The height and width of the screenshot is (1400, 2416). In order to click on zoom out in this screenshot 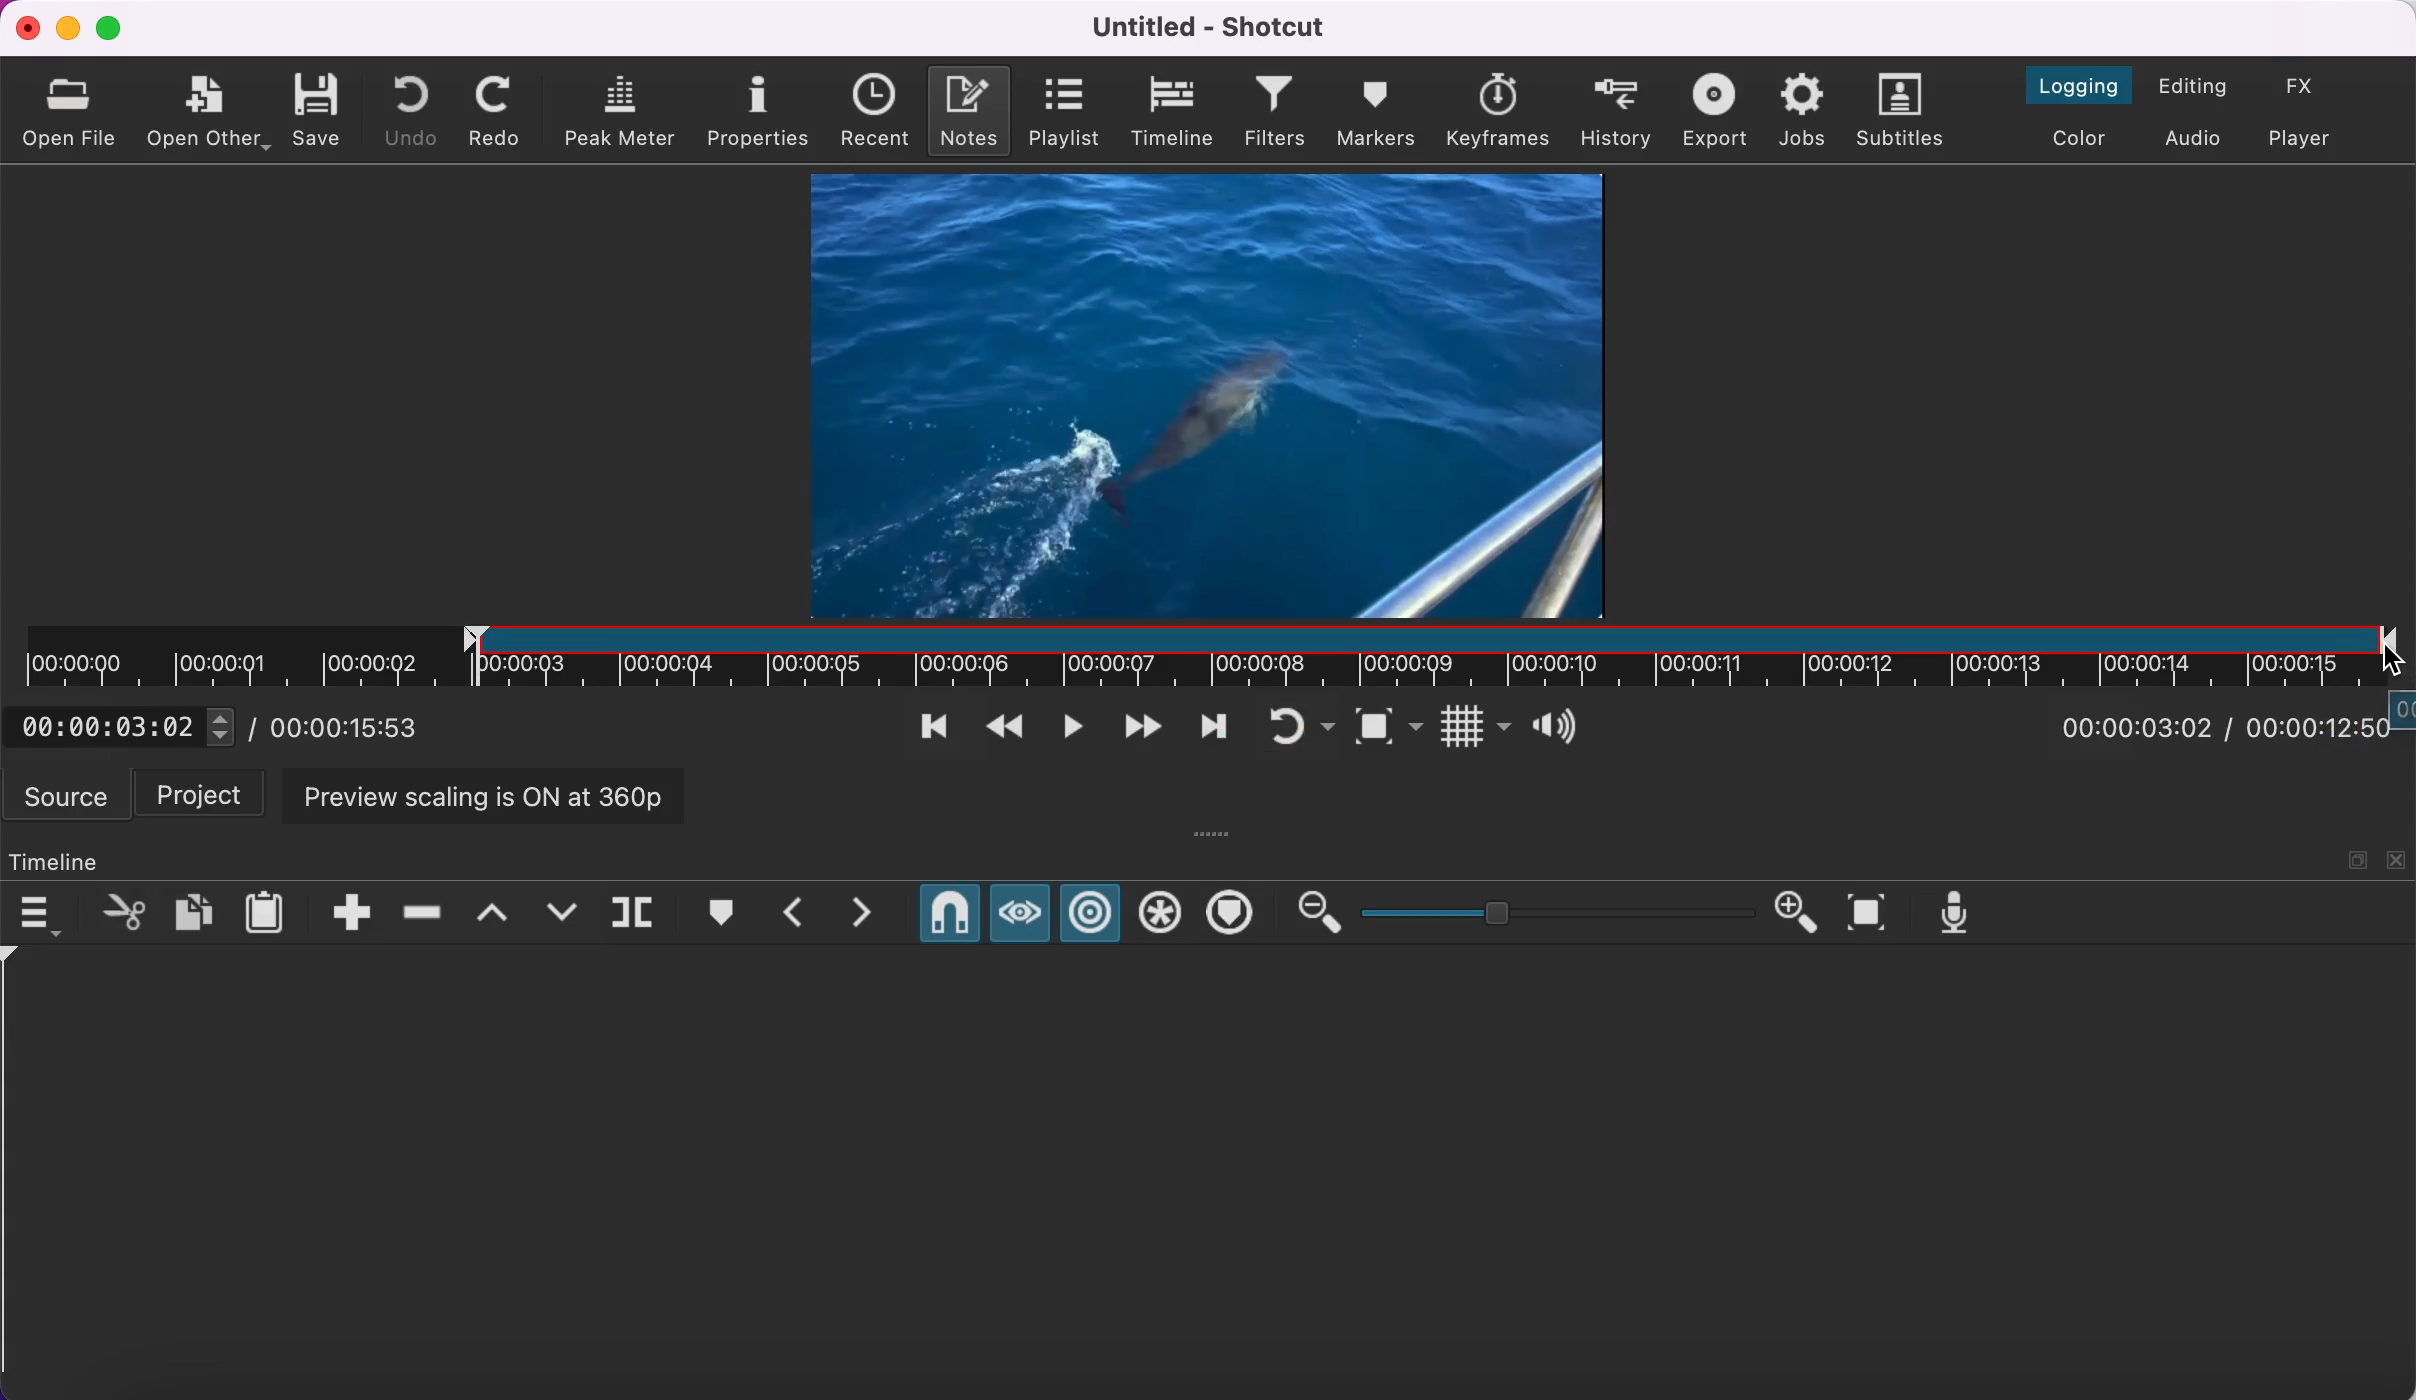, I will do `click(1317, 914)`.